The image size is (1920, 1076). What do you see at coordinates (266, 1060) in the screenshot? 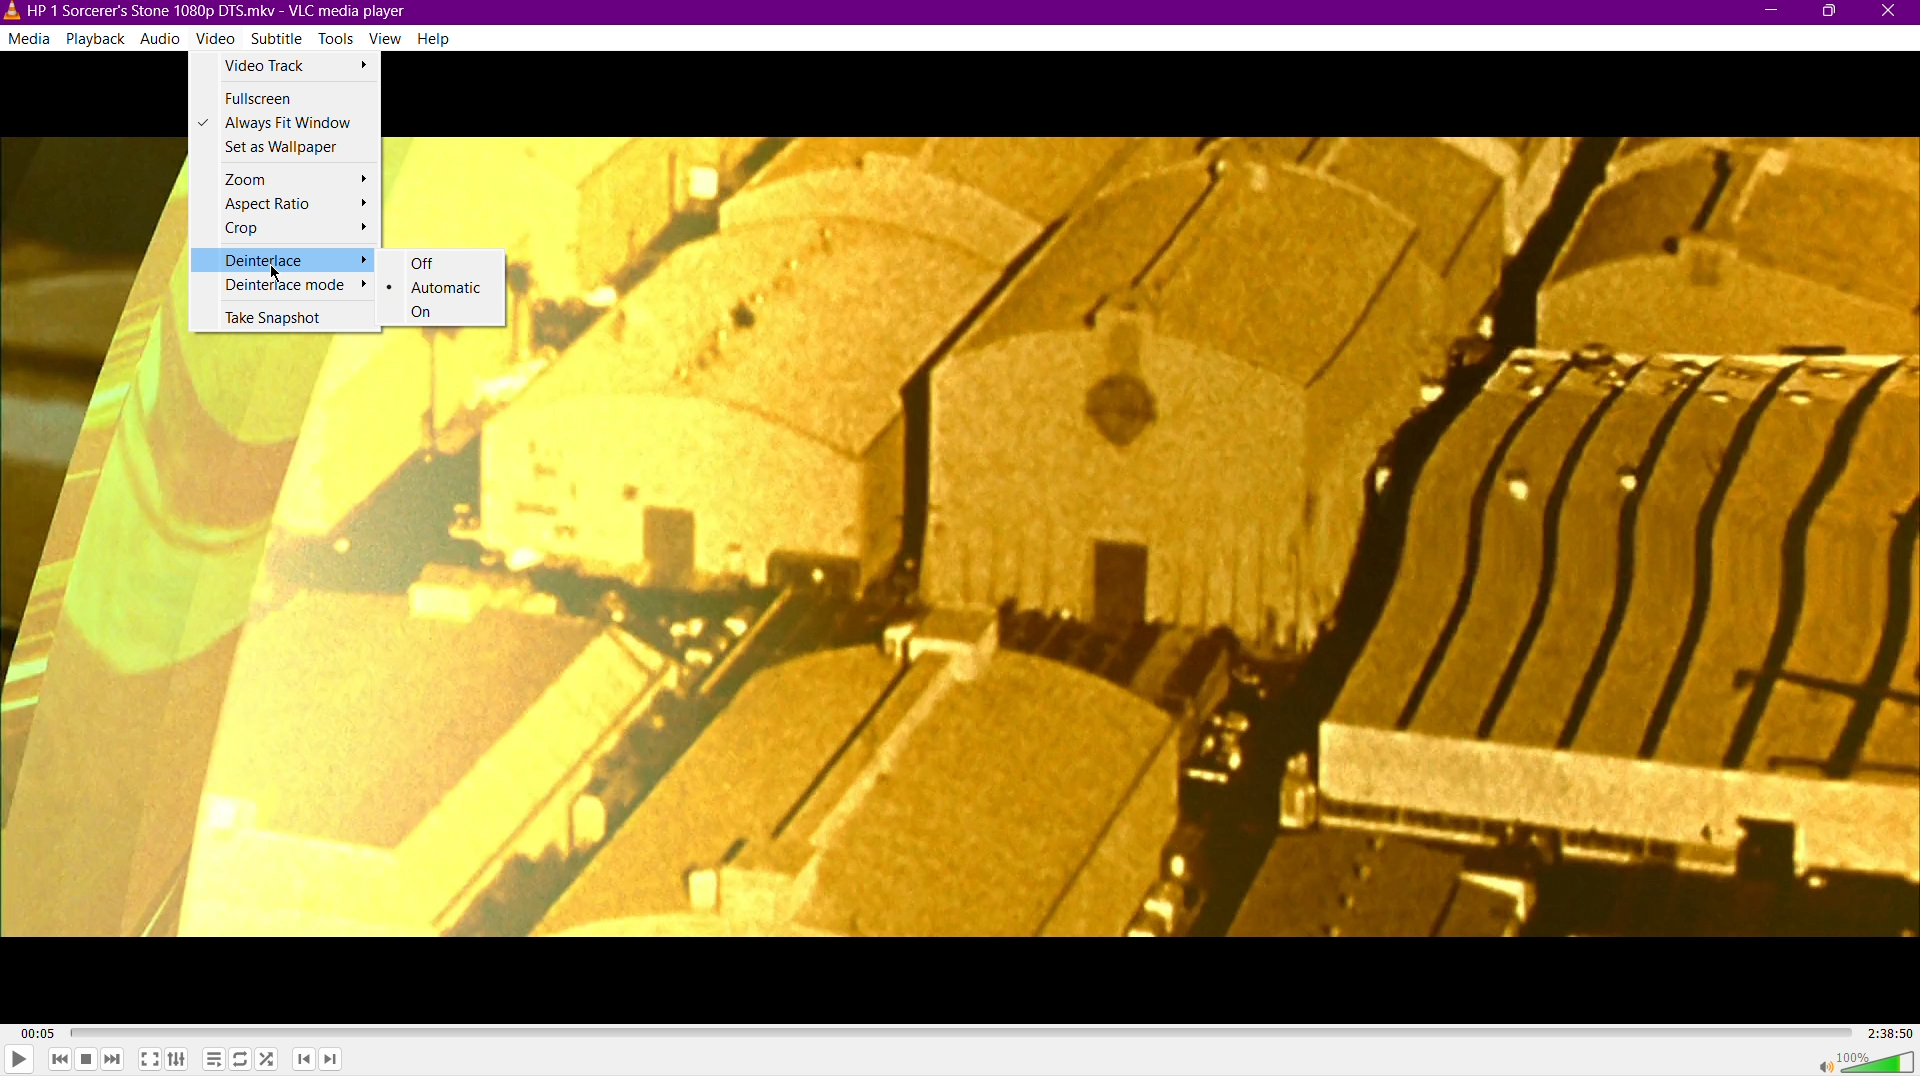
I see `Random` at bounding box center [266, 1060].